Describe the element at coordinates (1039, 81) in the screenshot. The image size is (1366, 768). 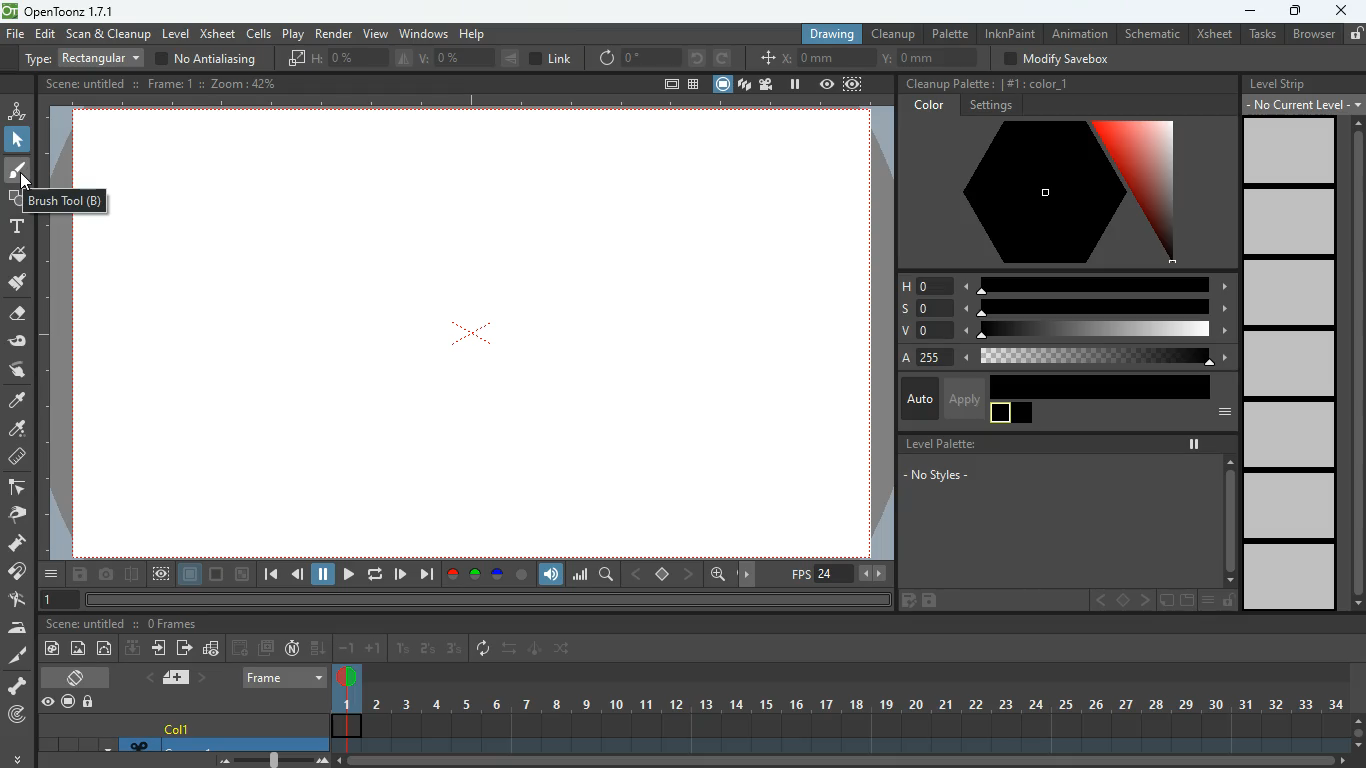
I see `color` at that location.